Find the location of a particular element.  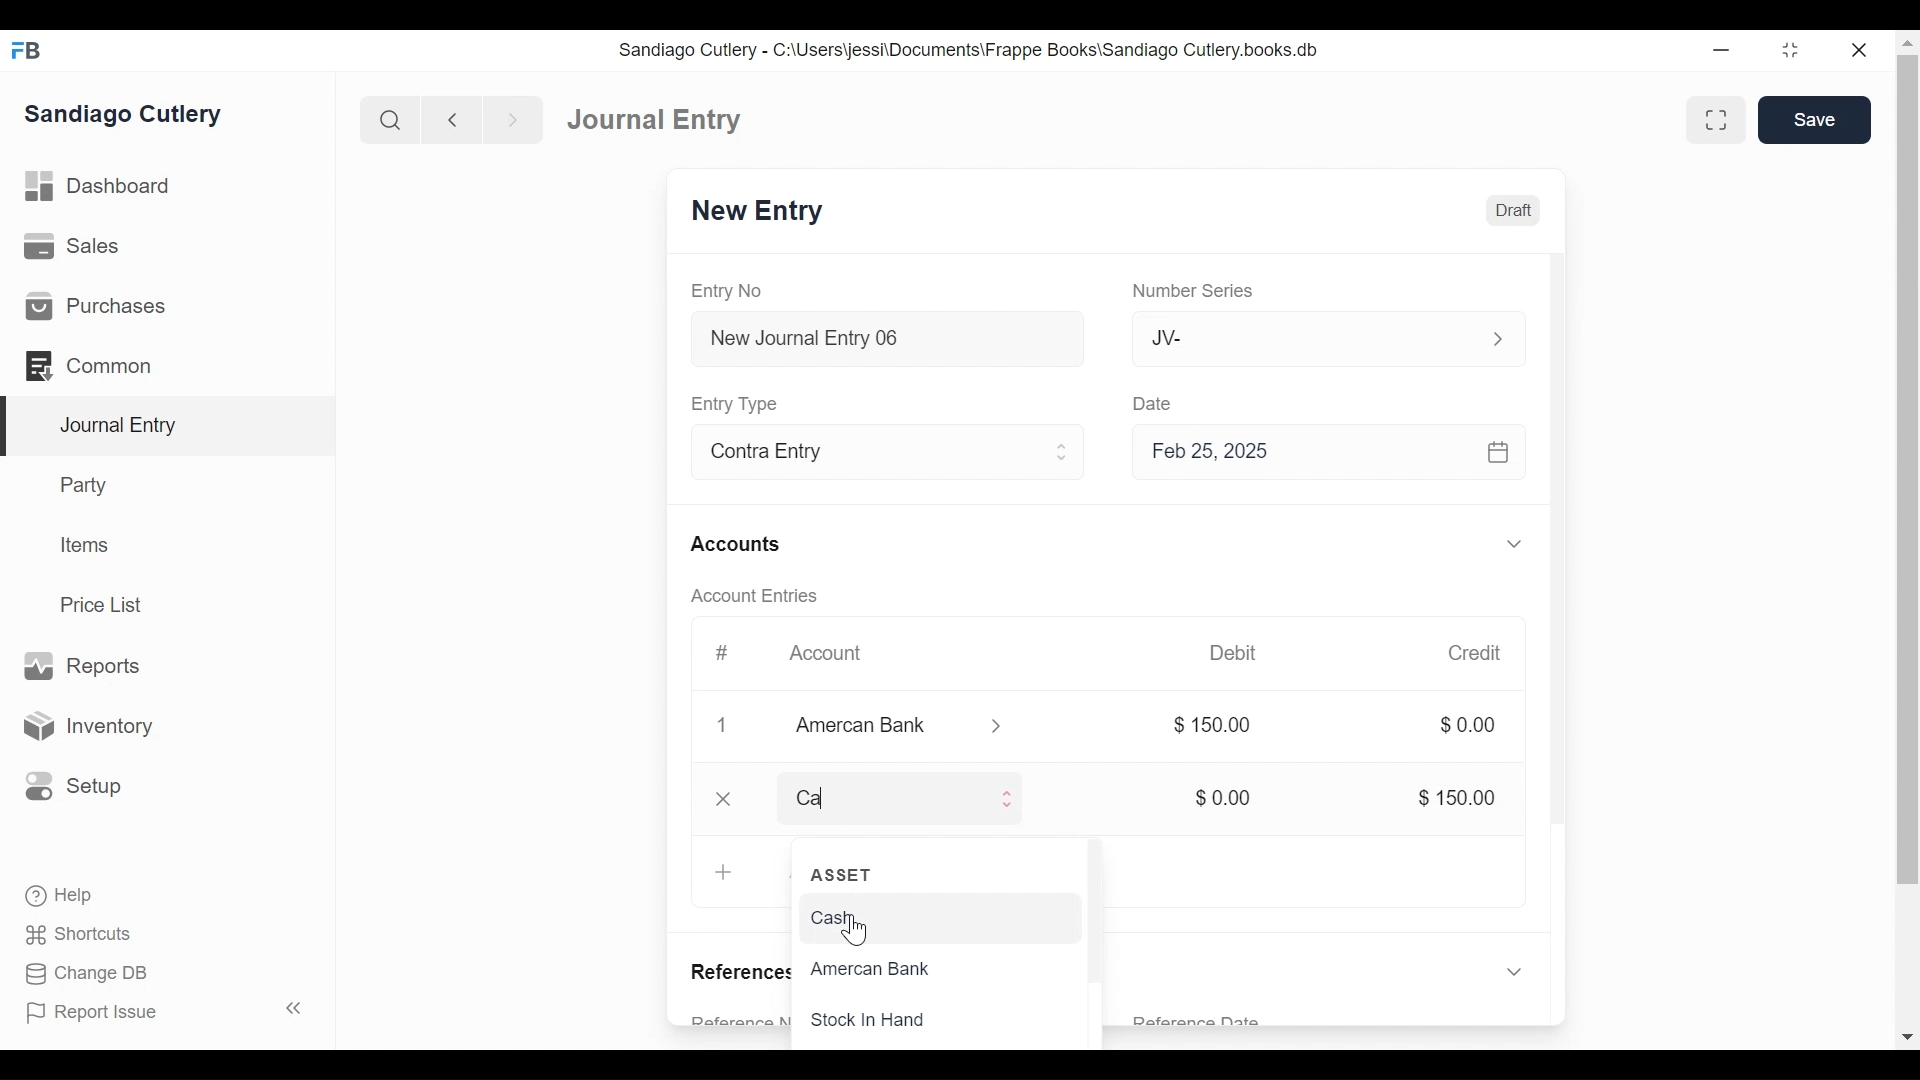

Amercan Bank is located at coordinates (886, 967).